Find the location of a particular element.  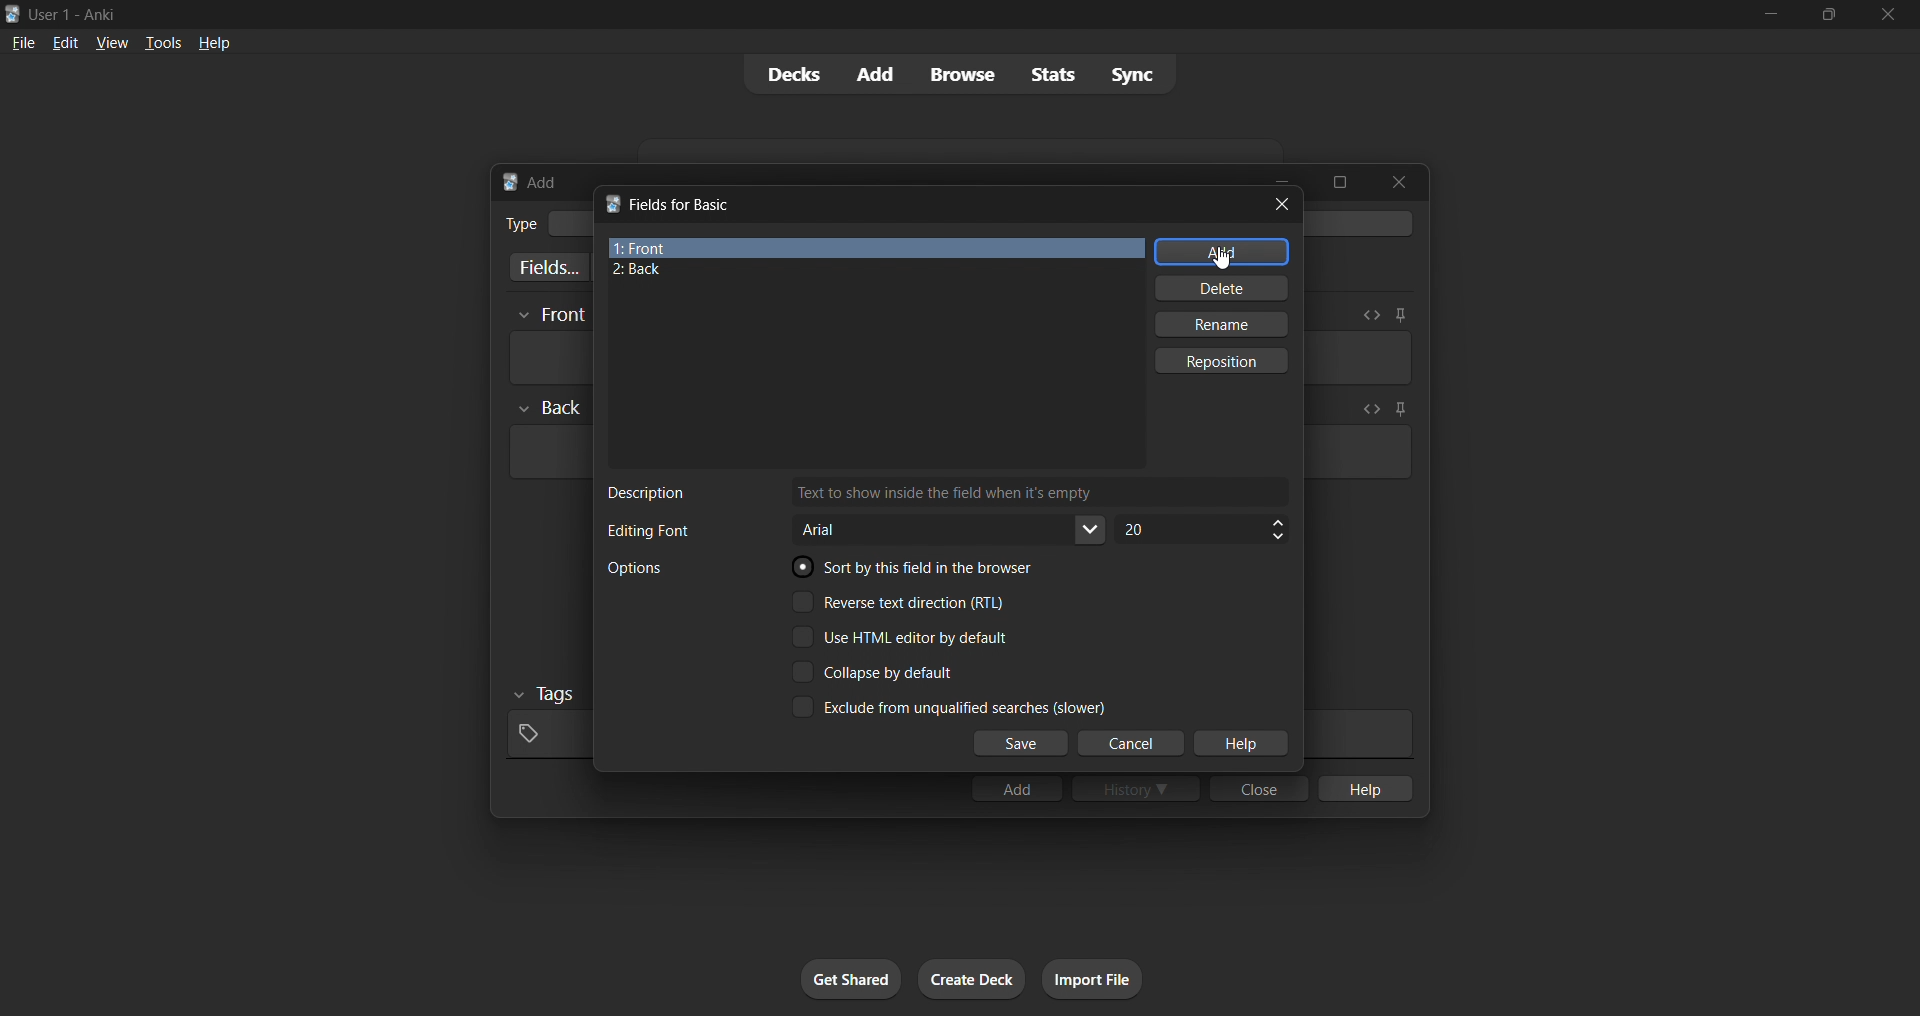

rename  is located at coordinates (1220, 324).